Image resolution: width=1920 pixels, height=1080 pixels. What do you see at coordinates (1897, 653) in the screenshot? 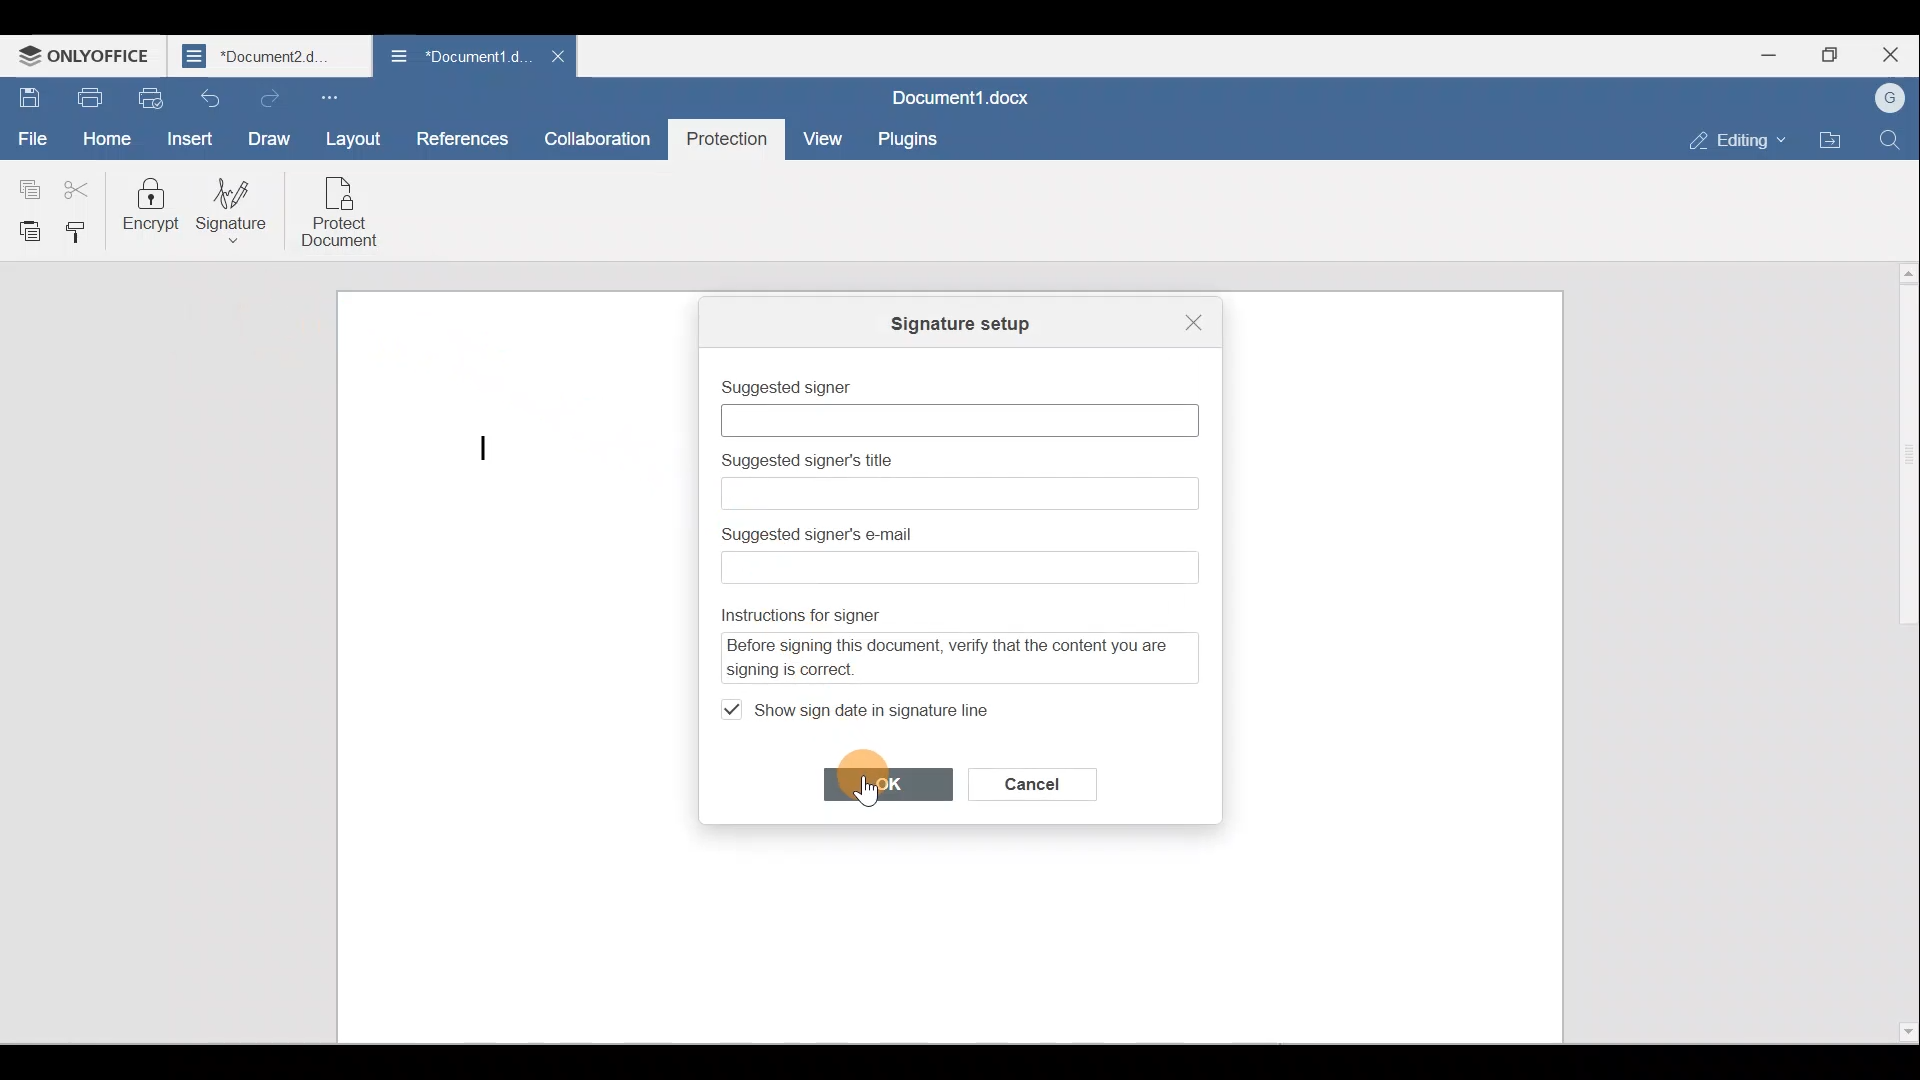
I see `Scroll bar` at bounding box center [1897, 653].